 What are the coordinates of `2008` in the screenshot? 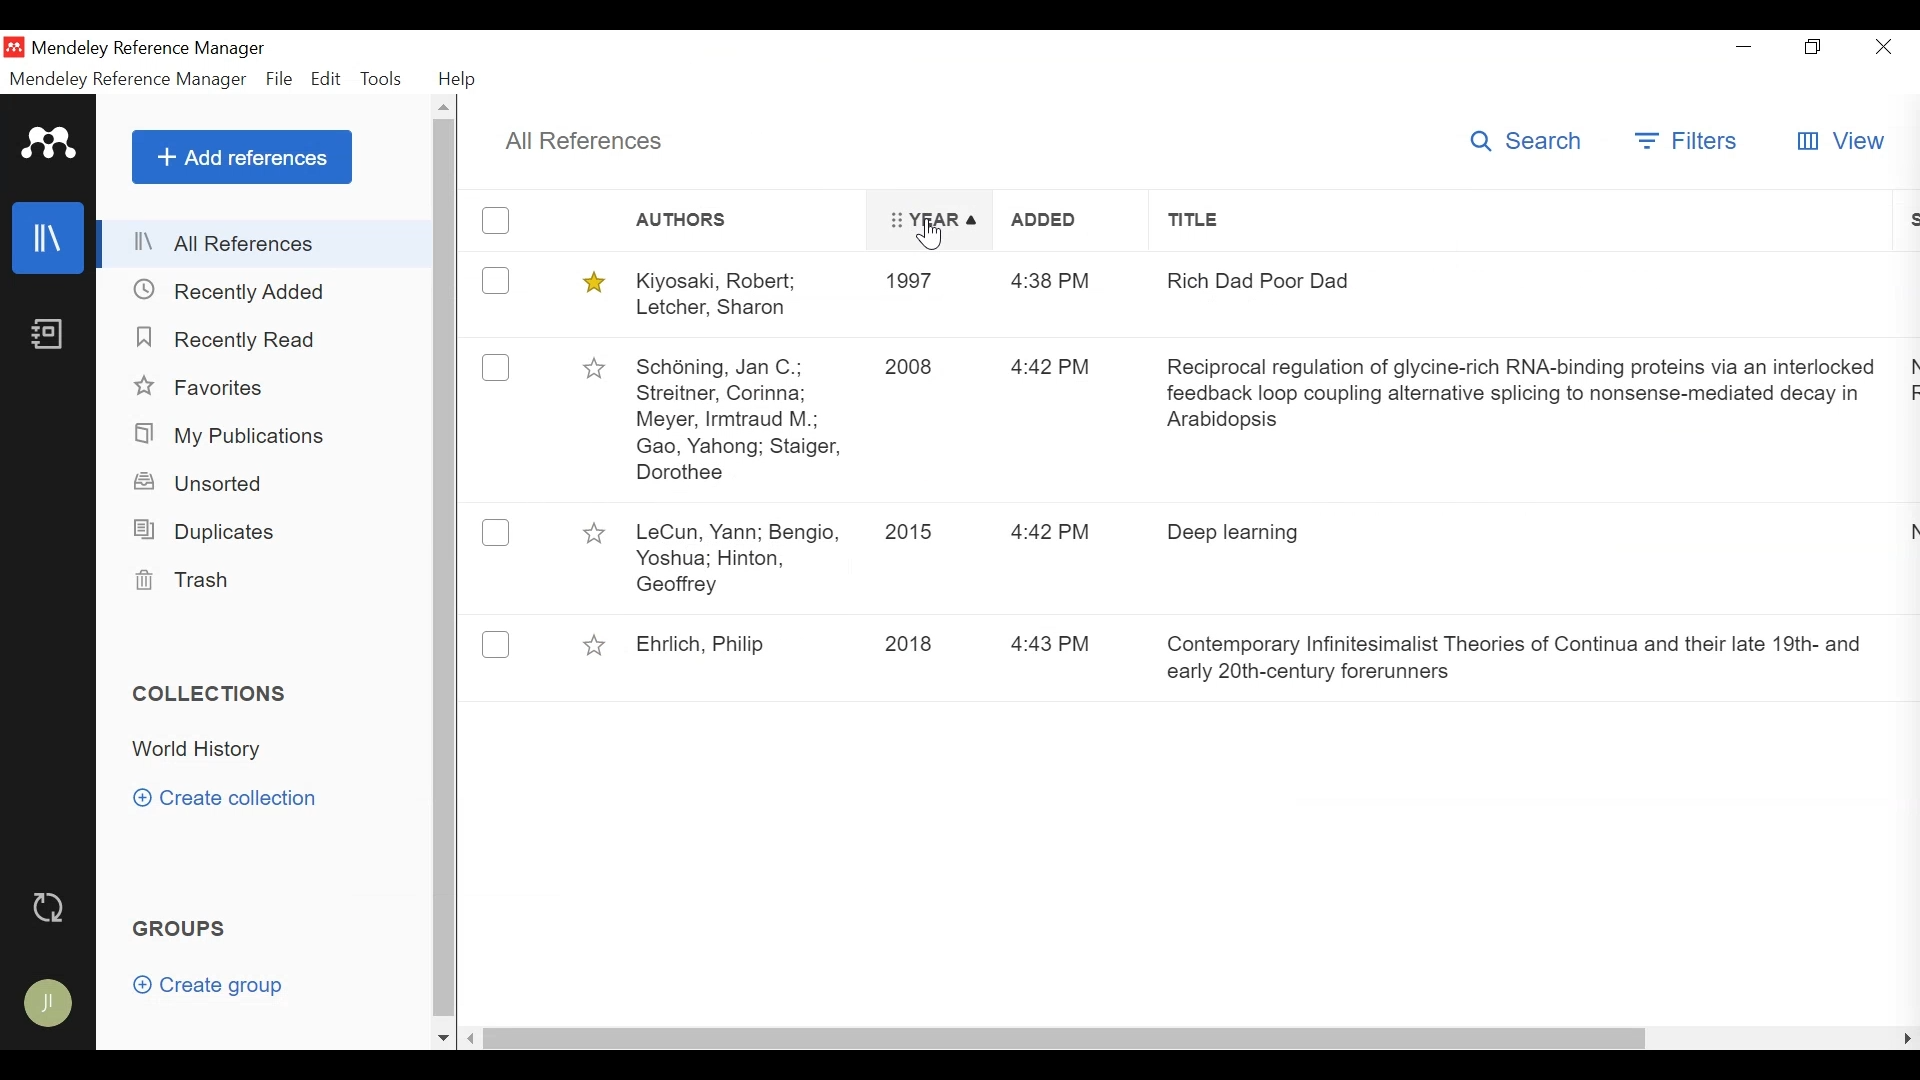 It's located at (913, 371).